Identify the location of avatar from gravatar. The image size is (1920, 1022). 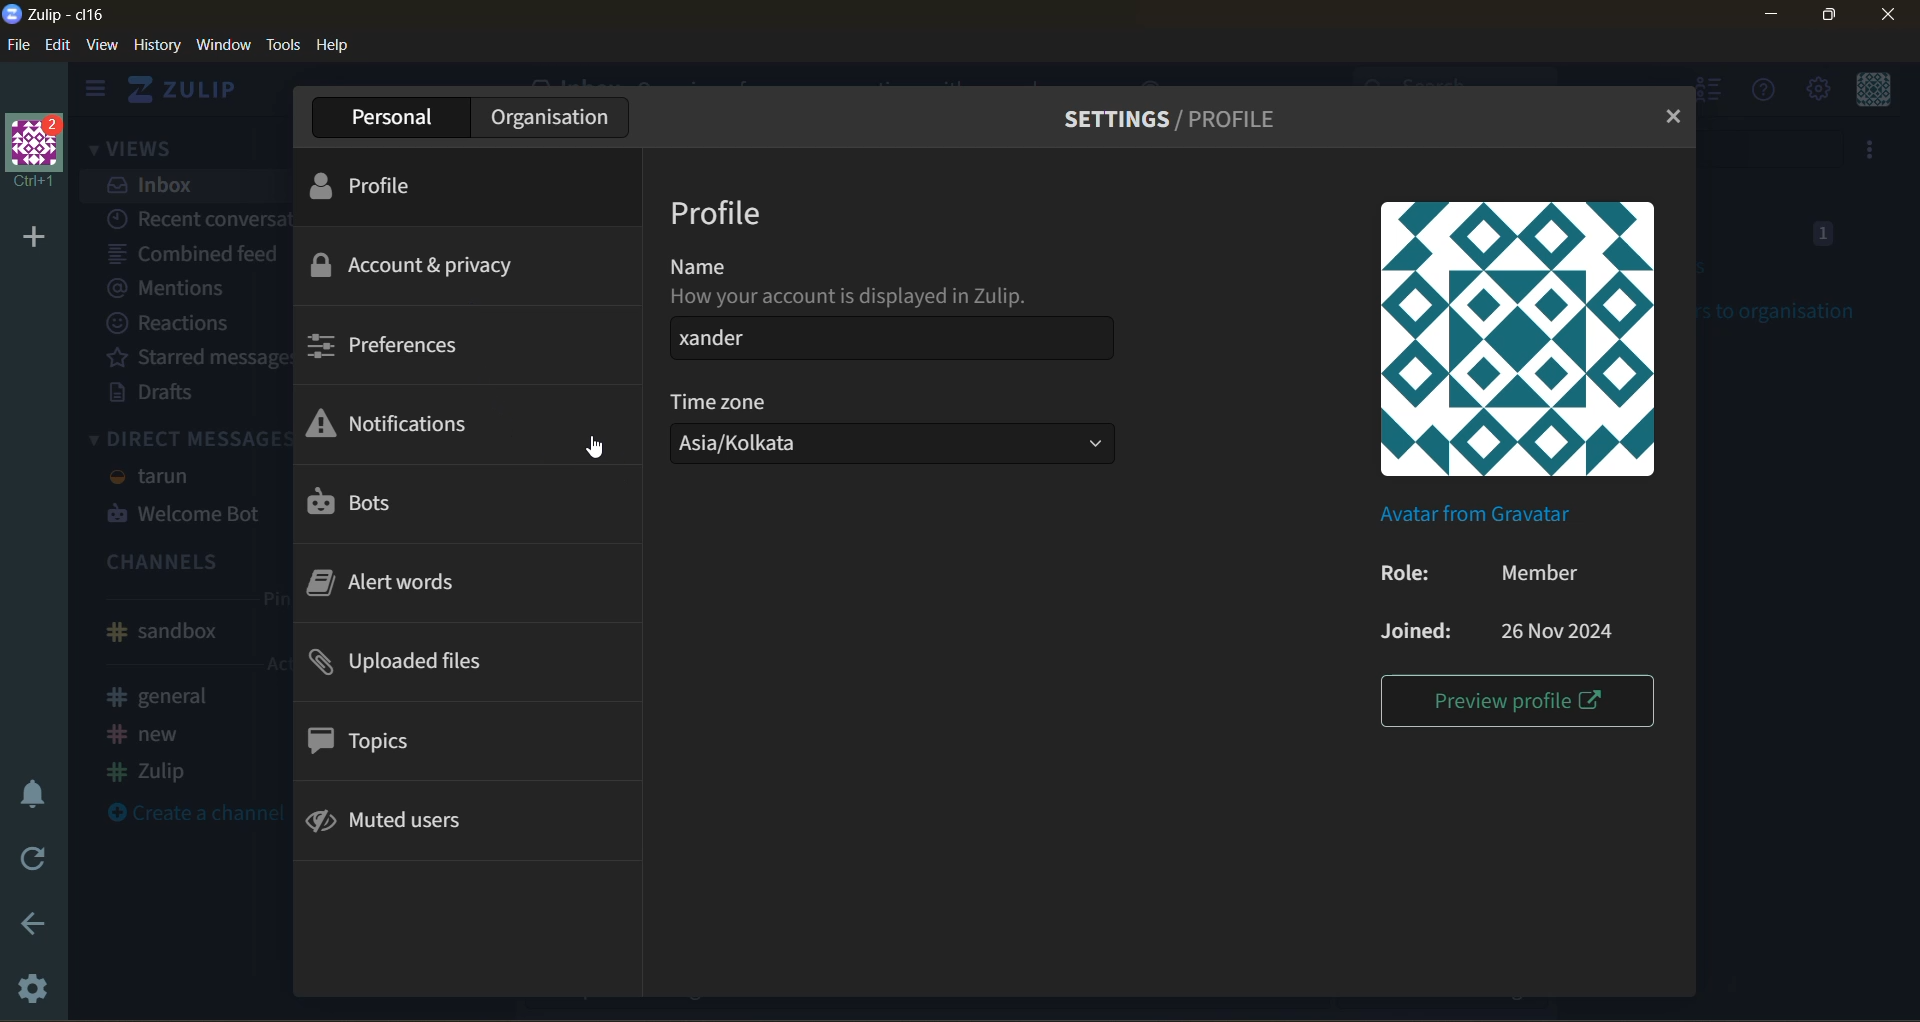
(1476, 517).